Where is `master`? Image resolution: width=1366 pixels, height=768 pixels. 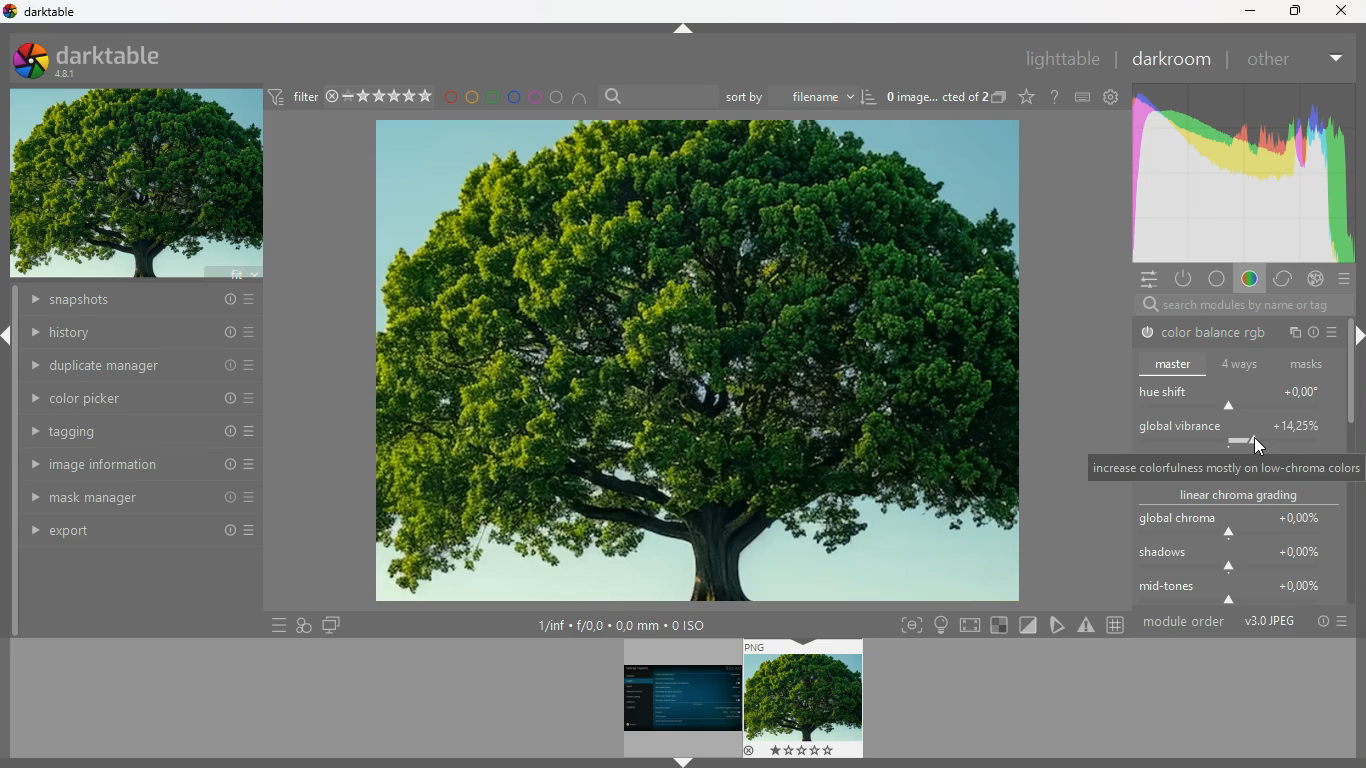 master is located at coordinates (1175, 364).